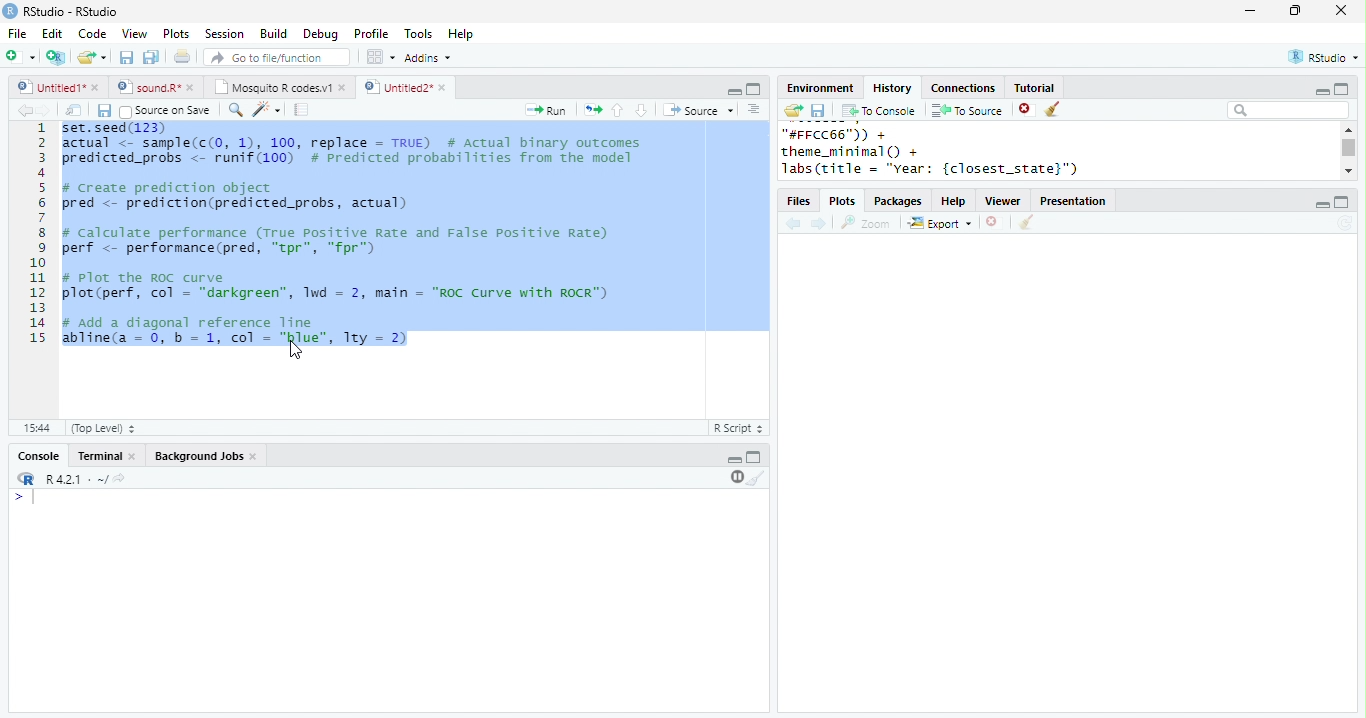  What do you see at coordinates (545, 110) in the screenshot?
I see `run` at bounding box center [545, 110].